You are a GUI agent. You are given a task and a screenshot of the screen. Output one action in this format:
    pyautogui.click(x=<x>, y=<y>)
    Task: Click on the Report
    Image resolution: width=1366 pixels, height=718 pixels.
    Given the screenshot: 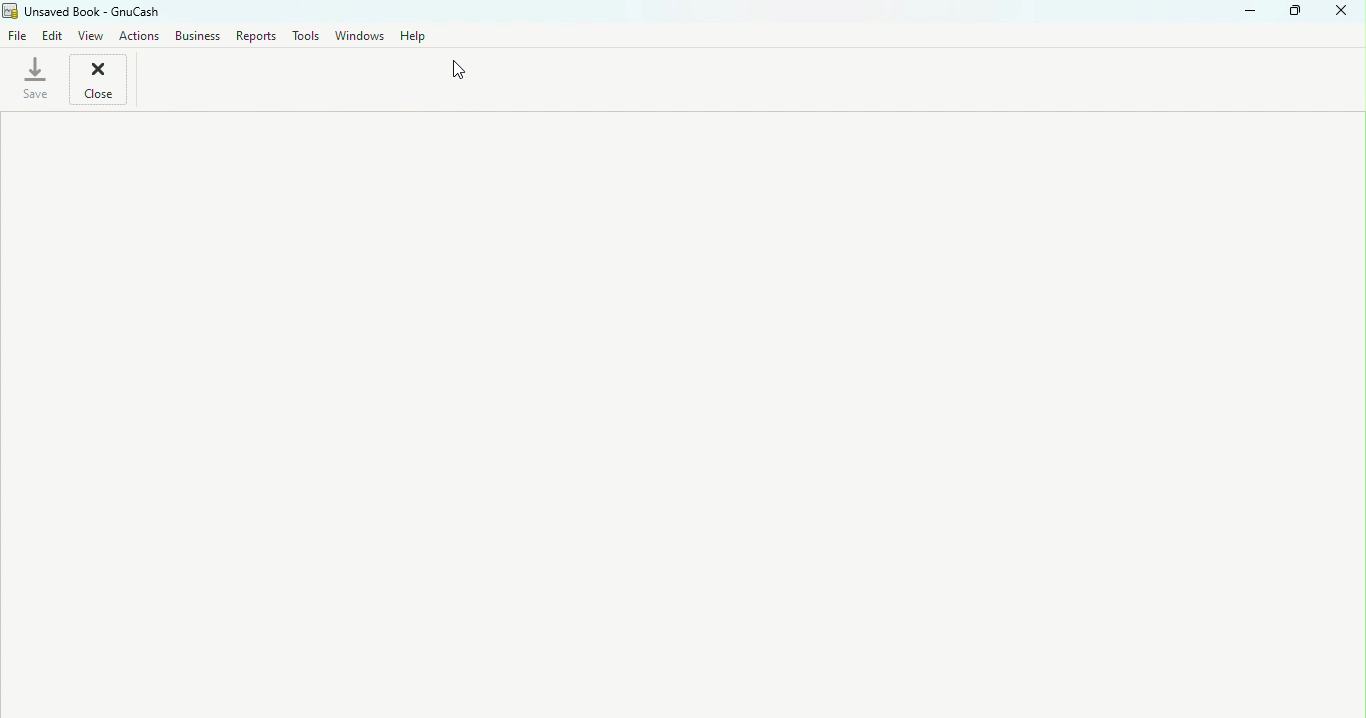 What is the action you would take?
    pyautogui.click(x=257, y=37)
    